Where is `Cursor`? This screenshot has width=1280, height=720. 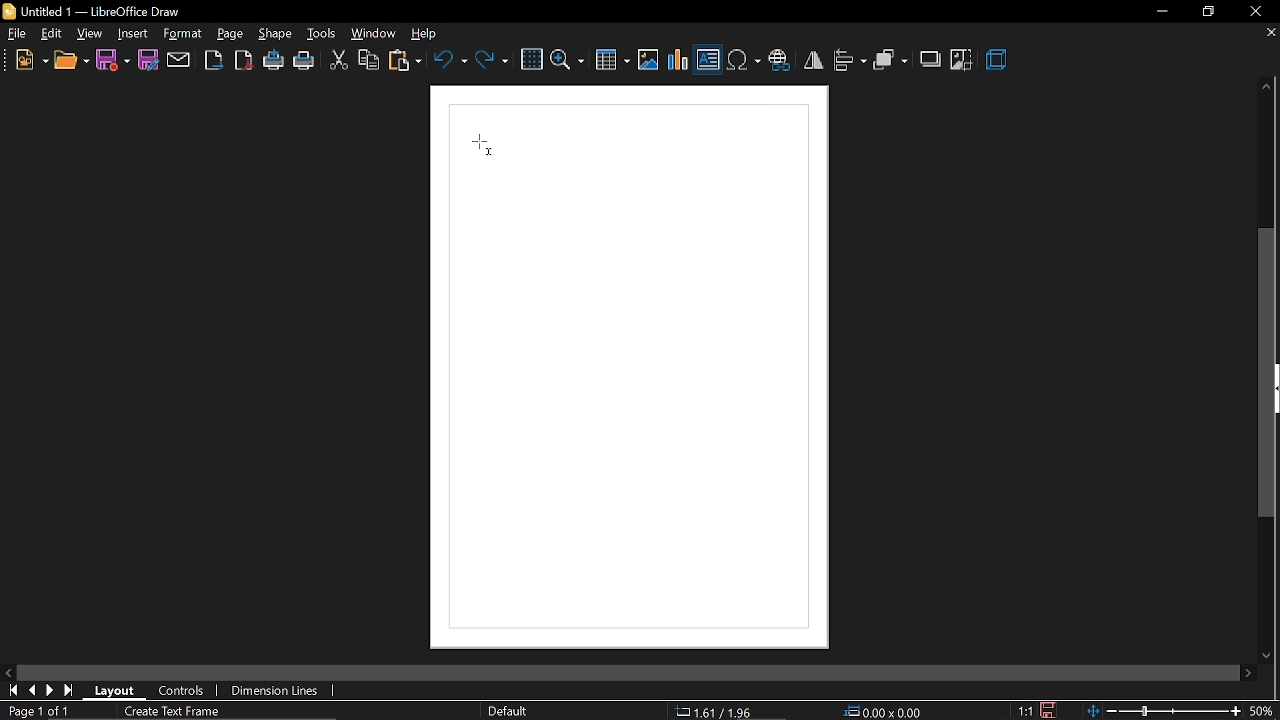
Cursor is located at coordinates (485, 145).